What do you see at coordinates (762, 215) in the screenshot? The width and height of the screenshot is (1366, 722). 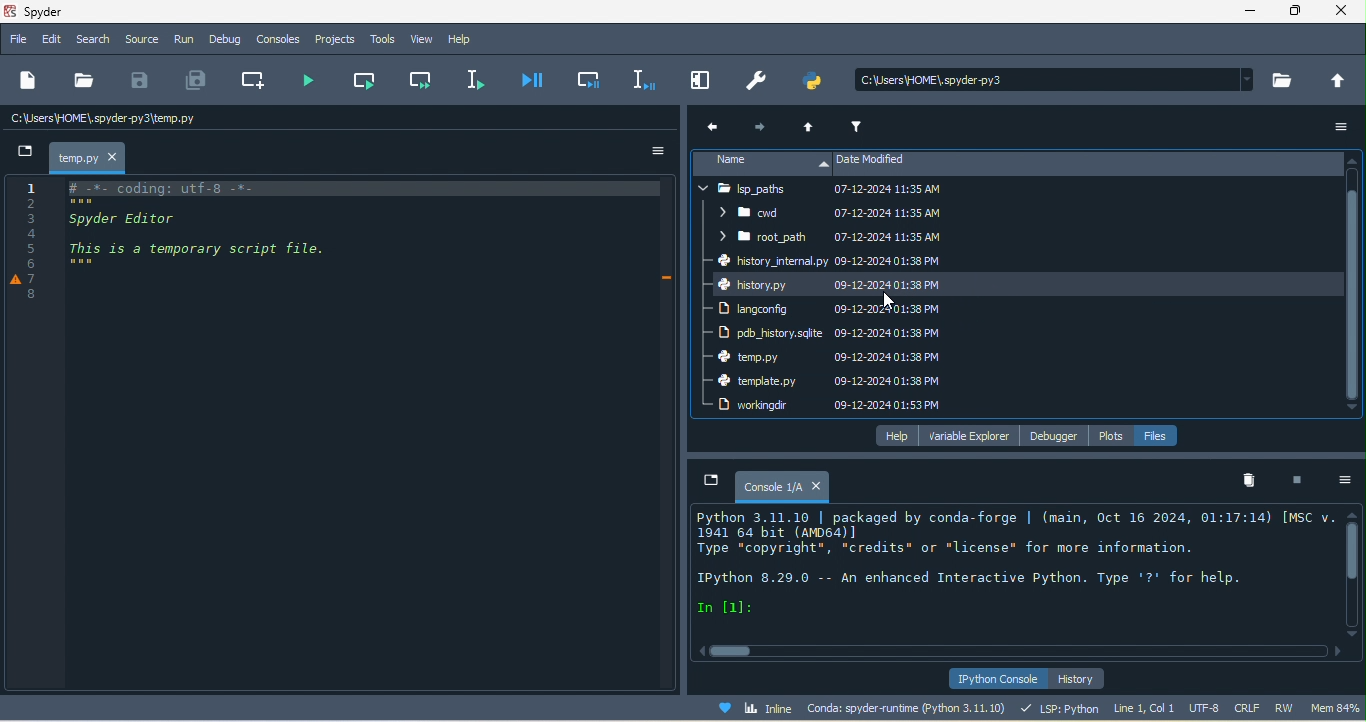 I see `cwd` at bounding box center [762, 215].